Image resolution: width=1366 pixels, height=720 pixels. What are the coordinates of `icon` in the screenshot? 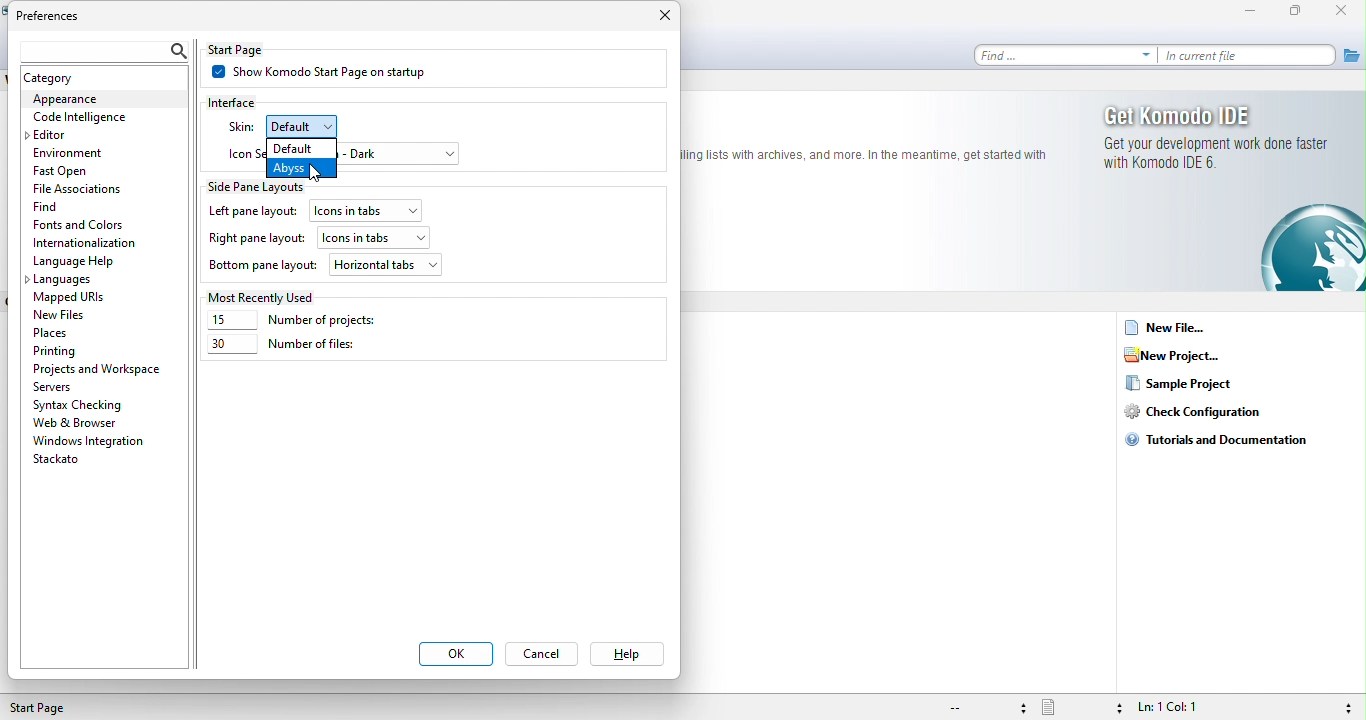 It's located at (244, 153).